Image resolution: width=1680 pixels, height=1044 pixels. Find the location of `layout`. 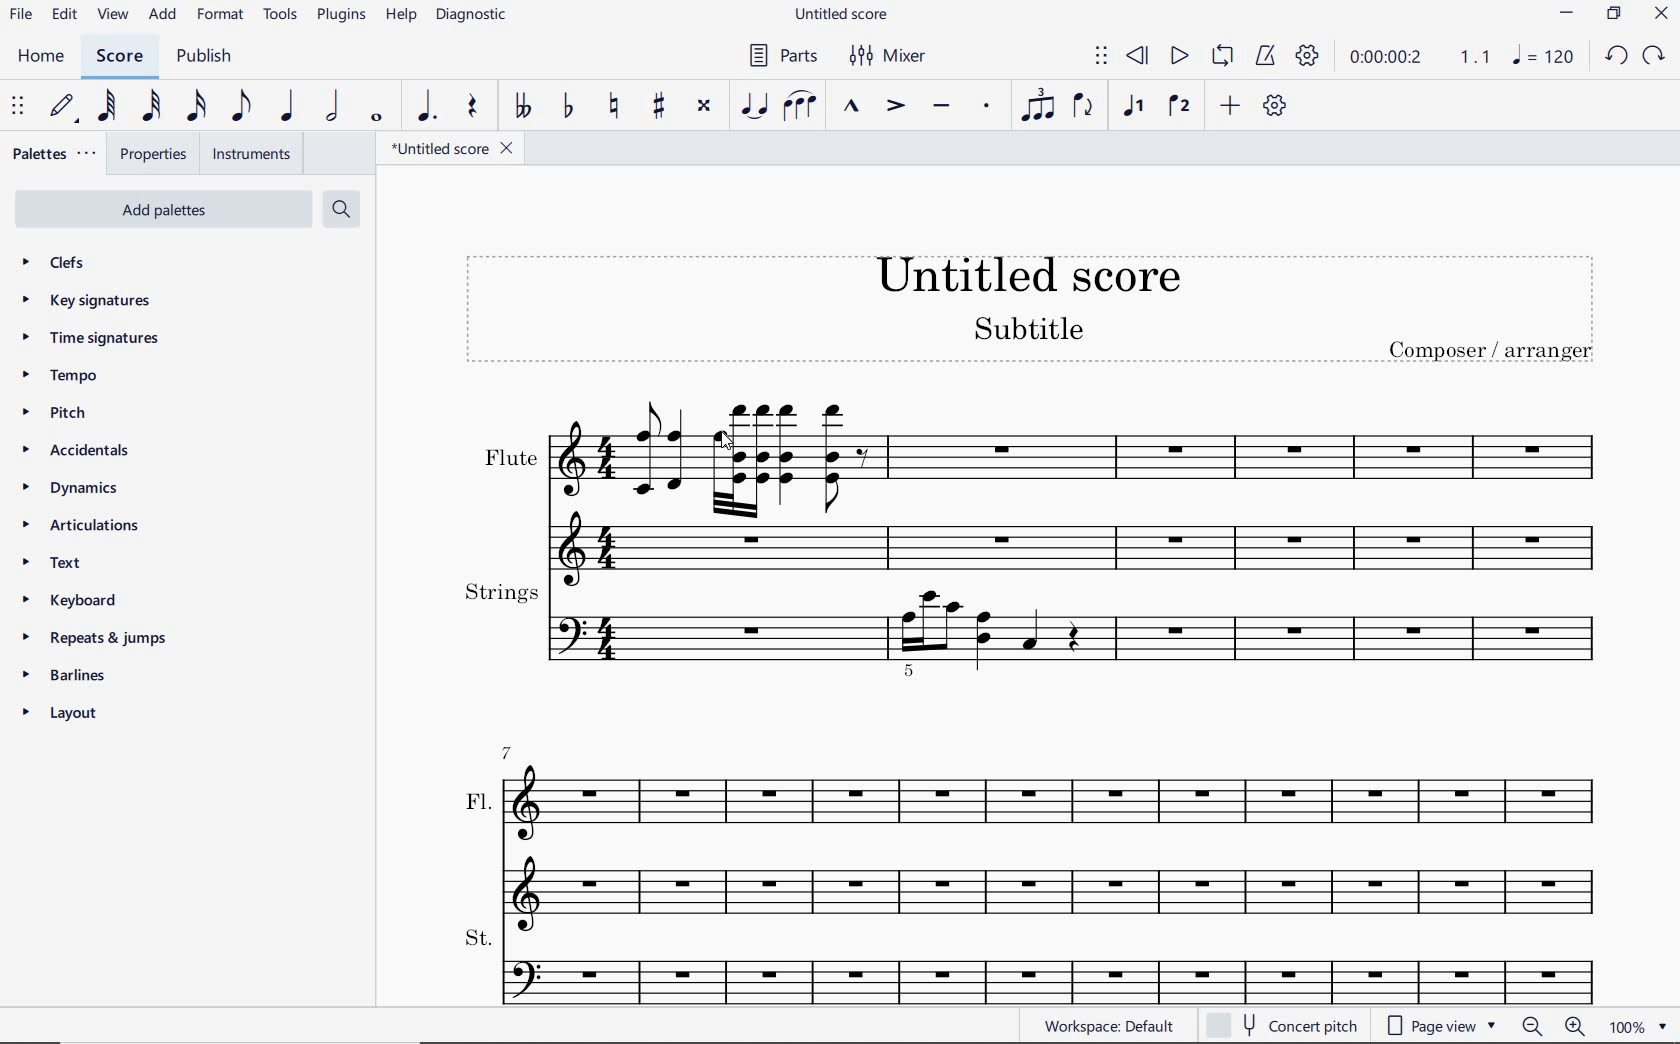

layout is located at coordinates (64, 715).